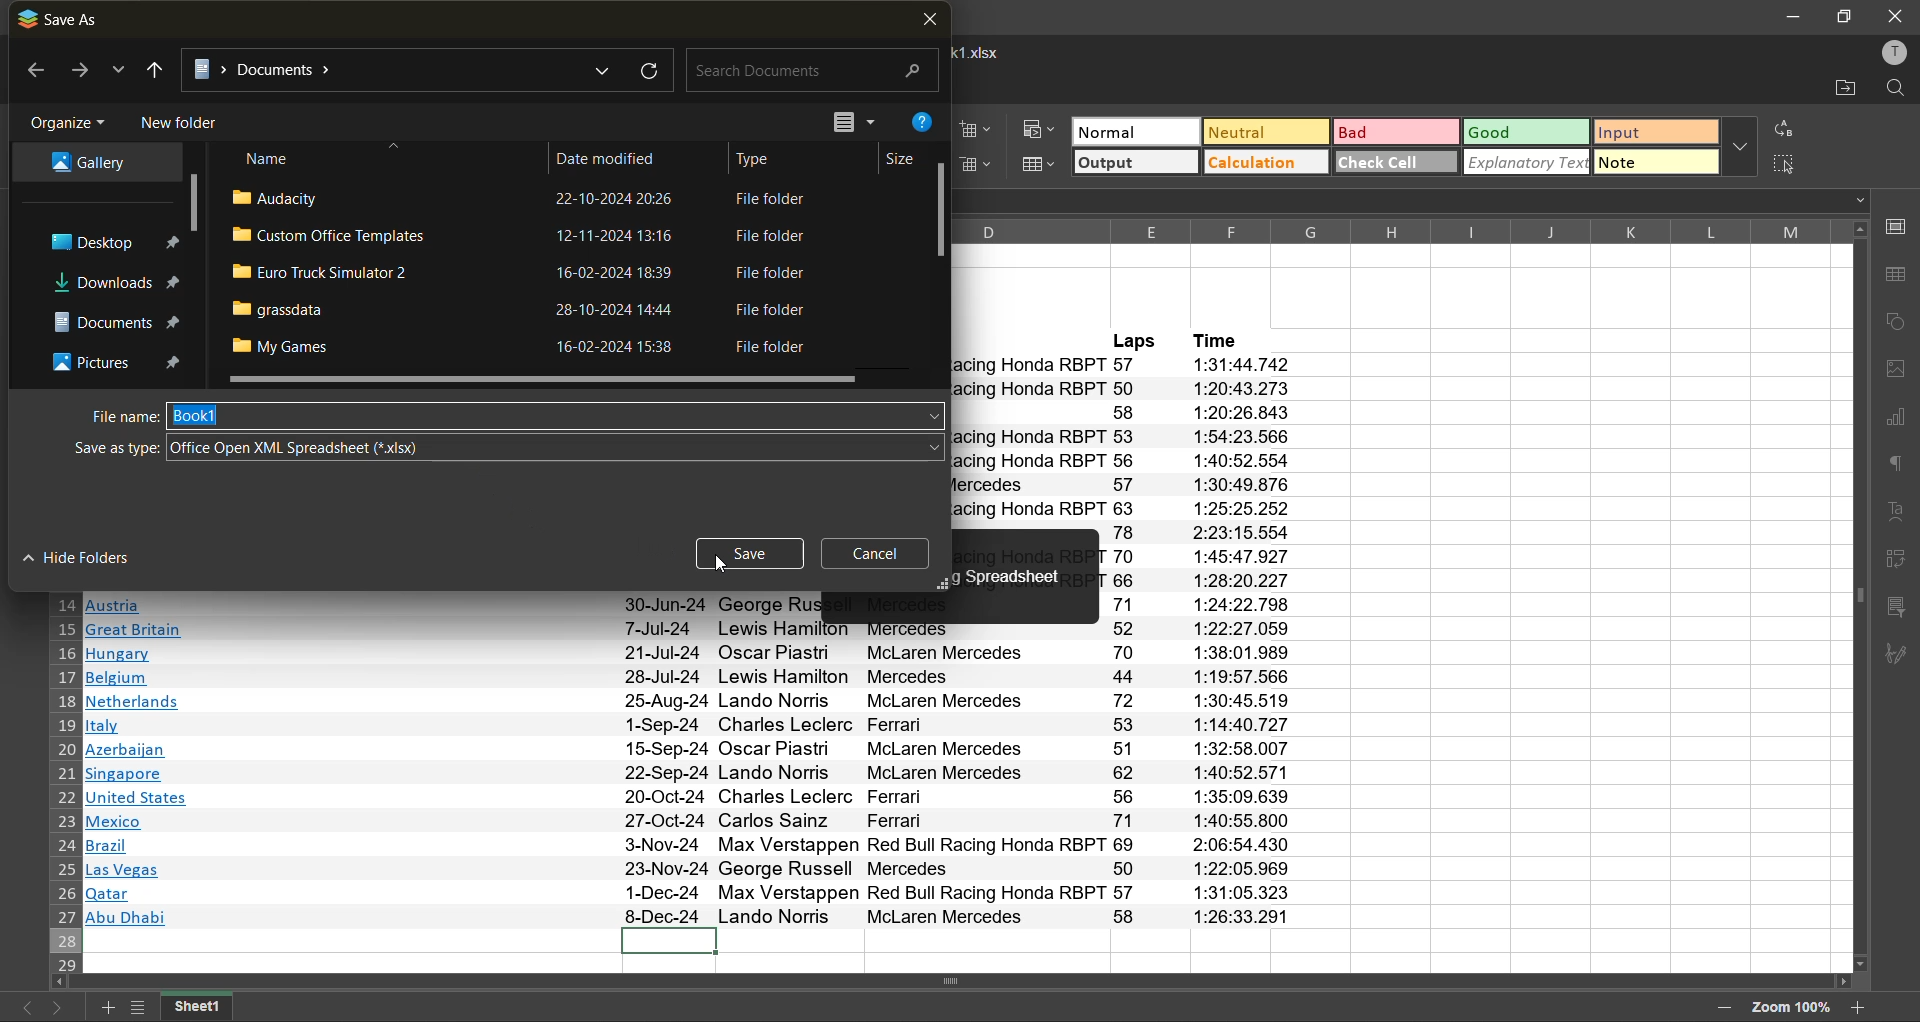 Image resolution: width=1920 pixels, height=1022 pixels. Describe the element at coordinates (1790, 1010) in the screenshot. I see `zoom factor` at that location.